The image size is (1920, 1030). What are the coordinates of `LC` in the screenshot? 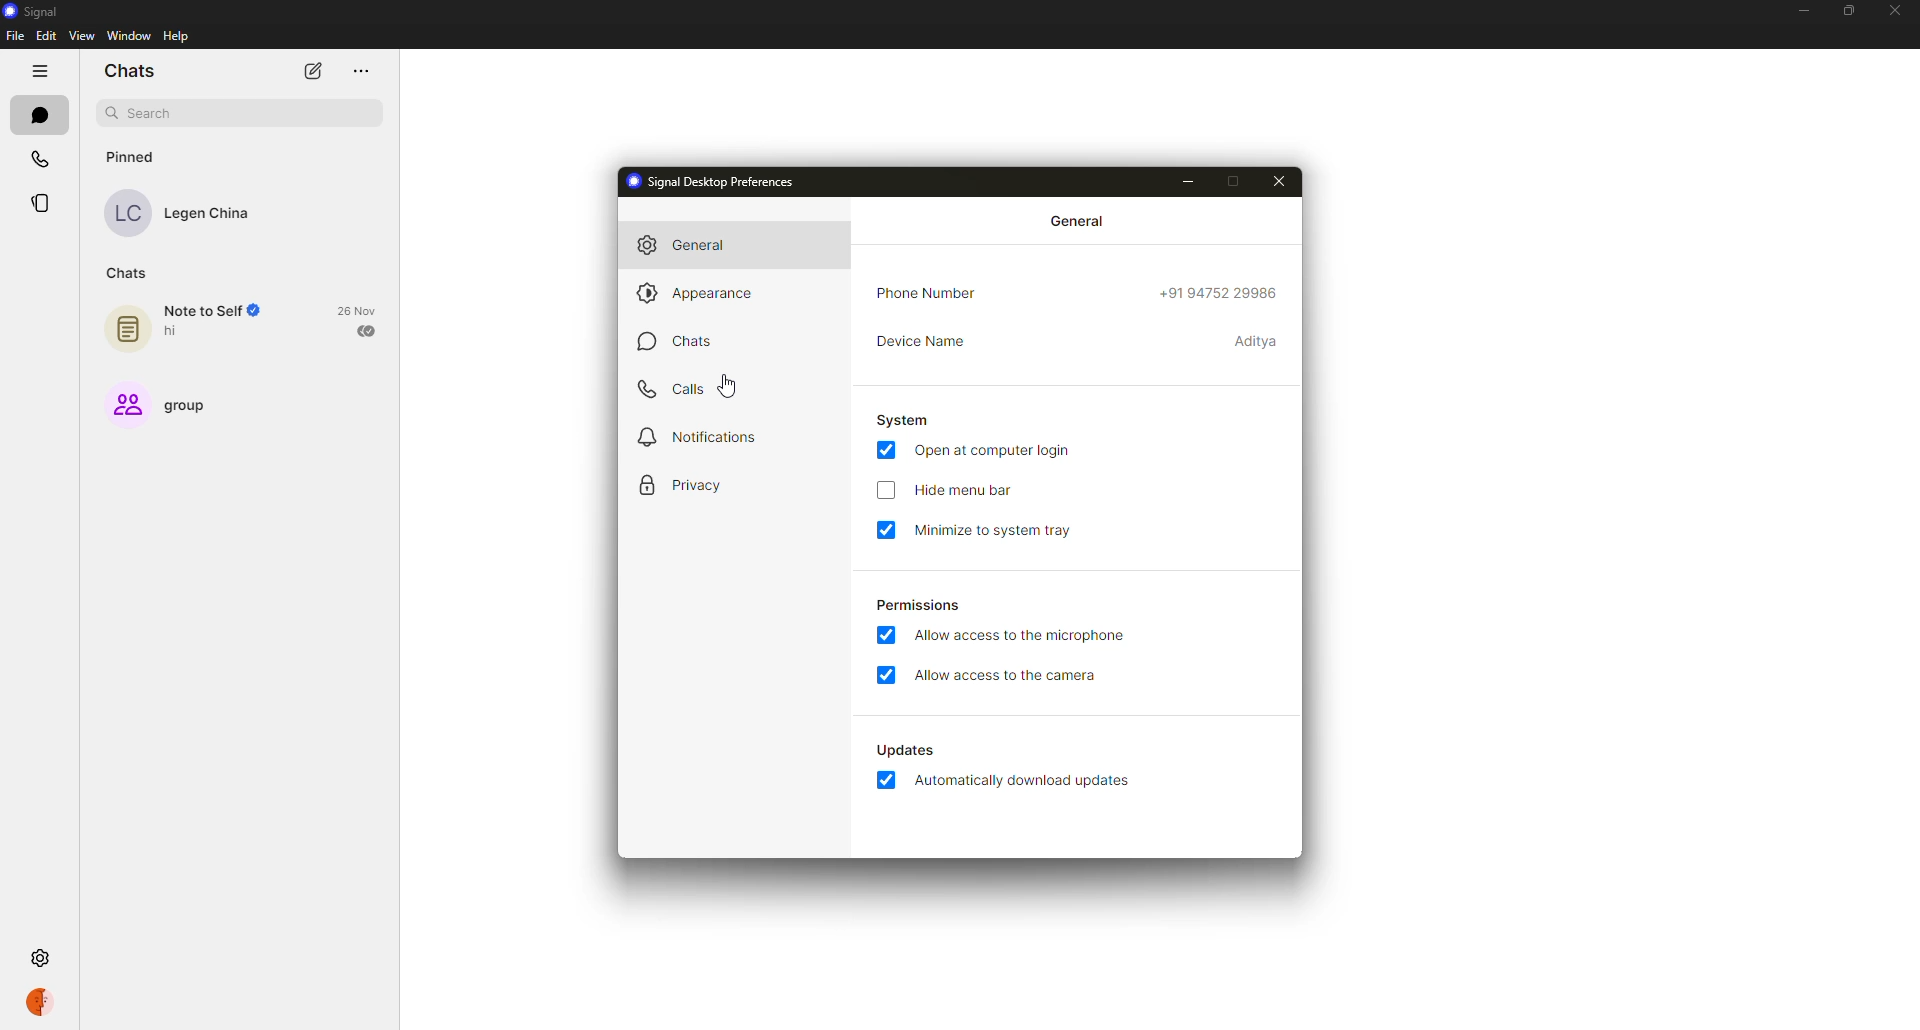 It's located at (127, 216).